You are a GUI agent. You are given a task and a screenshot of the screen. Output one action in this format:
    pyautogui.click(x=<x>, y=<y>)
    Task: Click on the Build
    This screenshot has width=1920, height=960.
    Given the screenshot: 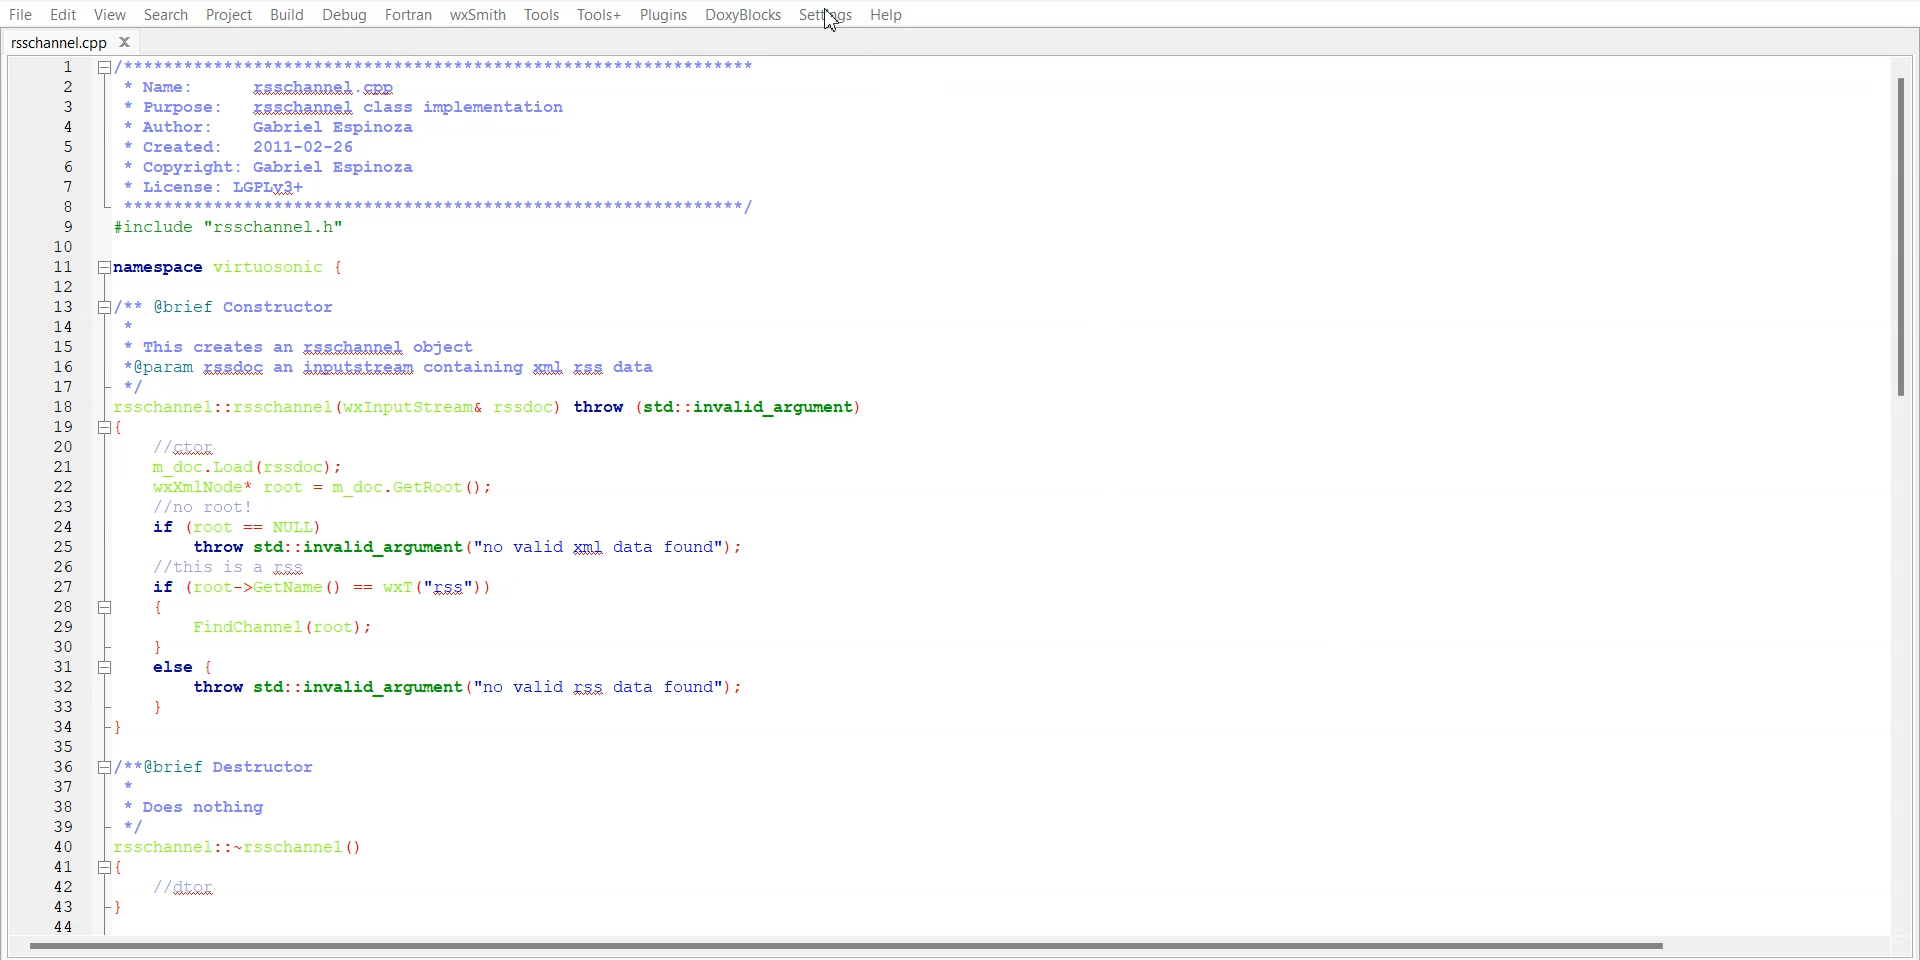 What is the action you would take?
    pyautogui.click(x=286, y=14)
    